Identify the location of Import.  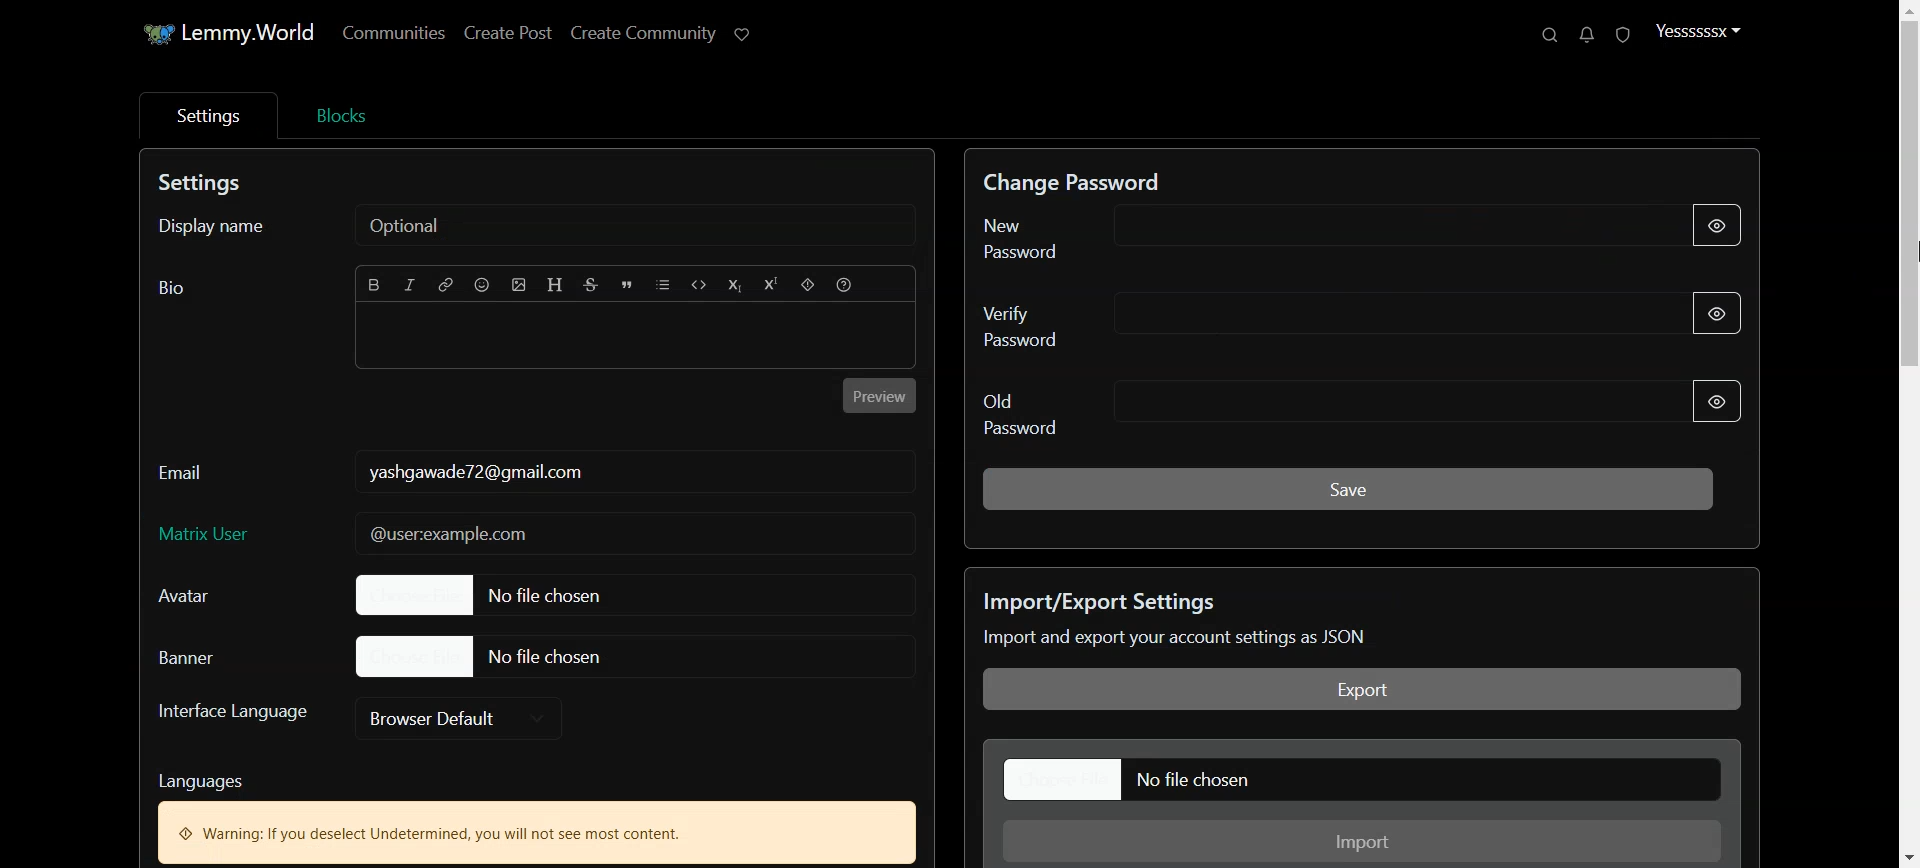
(1362, 839).